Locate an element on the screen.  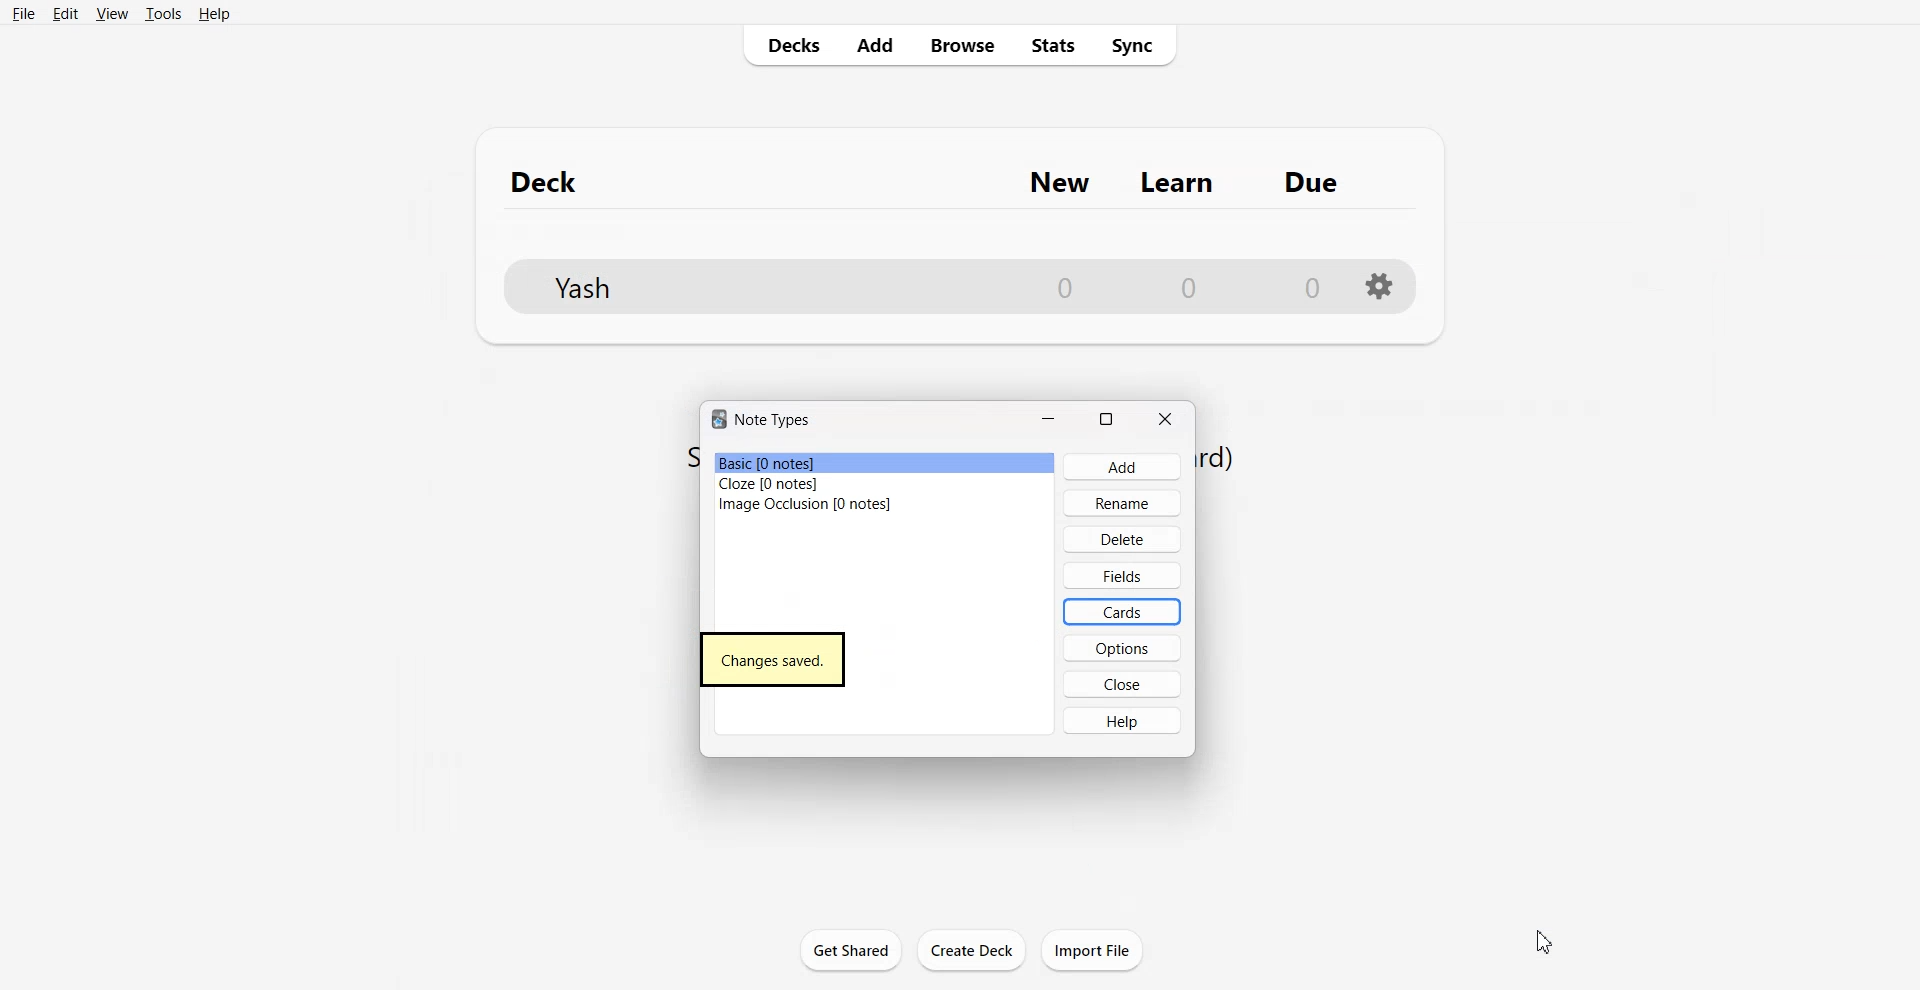
Rename is located at coordinates (1122, 503).